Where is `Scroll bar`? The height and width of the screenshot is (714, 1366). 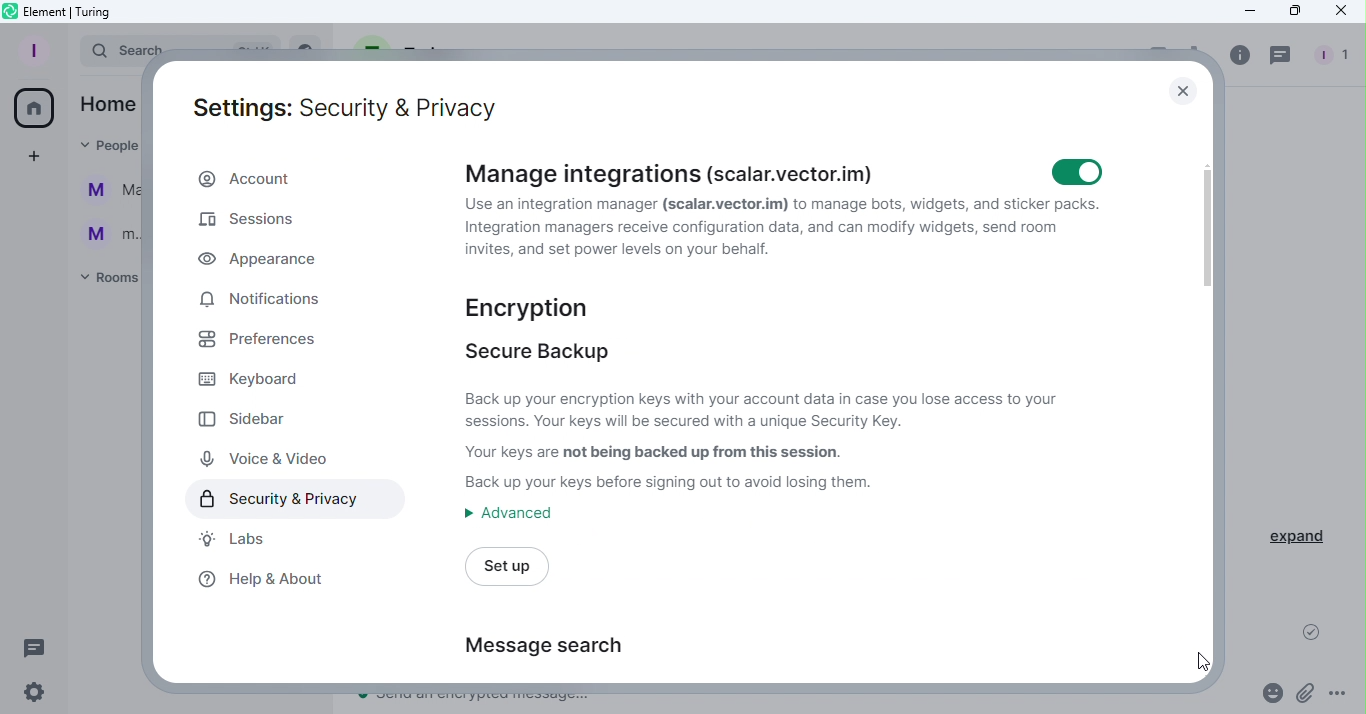
Scroll bar is located at coordinates (1208, 417).